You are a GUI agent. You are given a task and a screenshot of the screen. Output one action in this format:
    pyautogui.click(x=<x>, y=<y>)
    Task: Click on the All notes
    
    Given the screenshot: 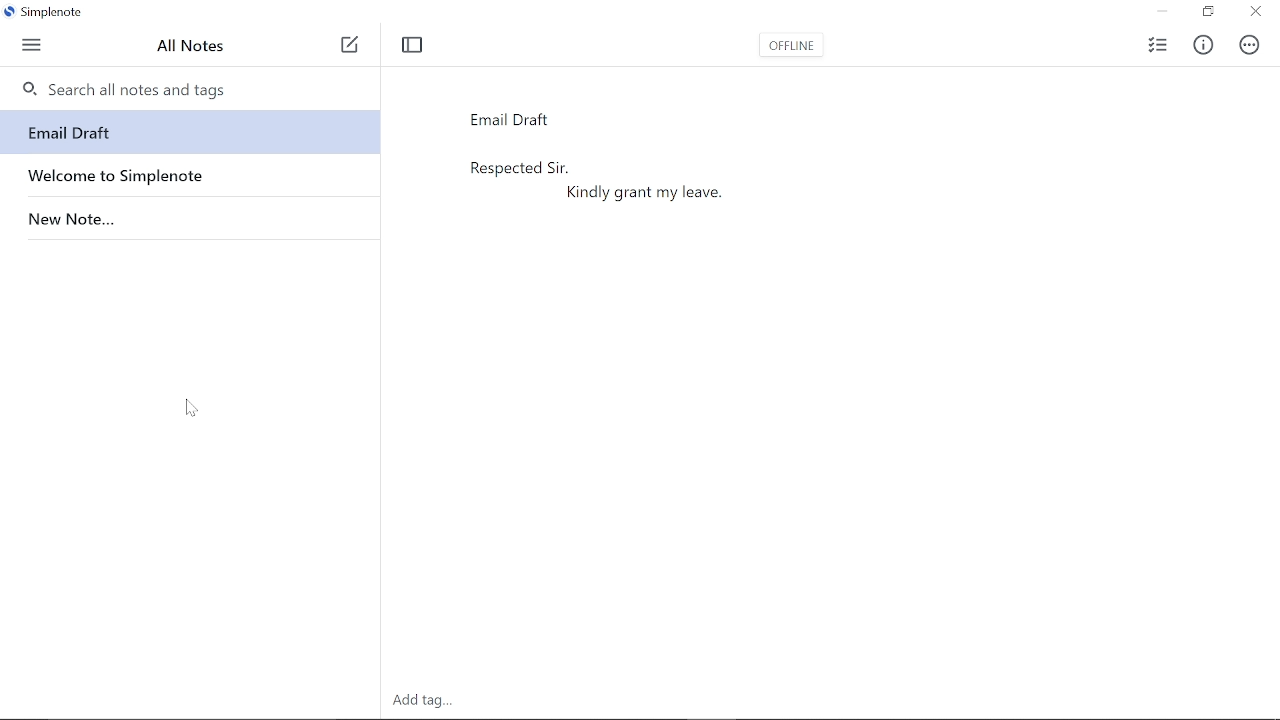 What is the action you would take?
    pyautogui.click(x=197, y=46)
    